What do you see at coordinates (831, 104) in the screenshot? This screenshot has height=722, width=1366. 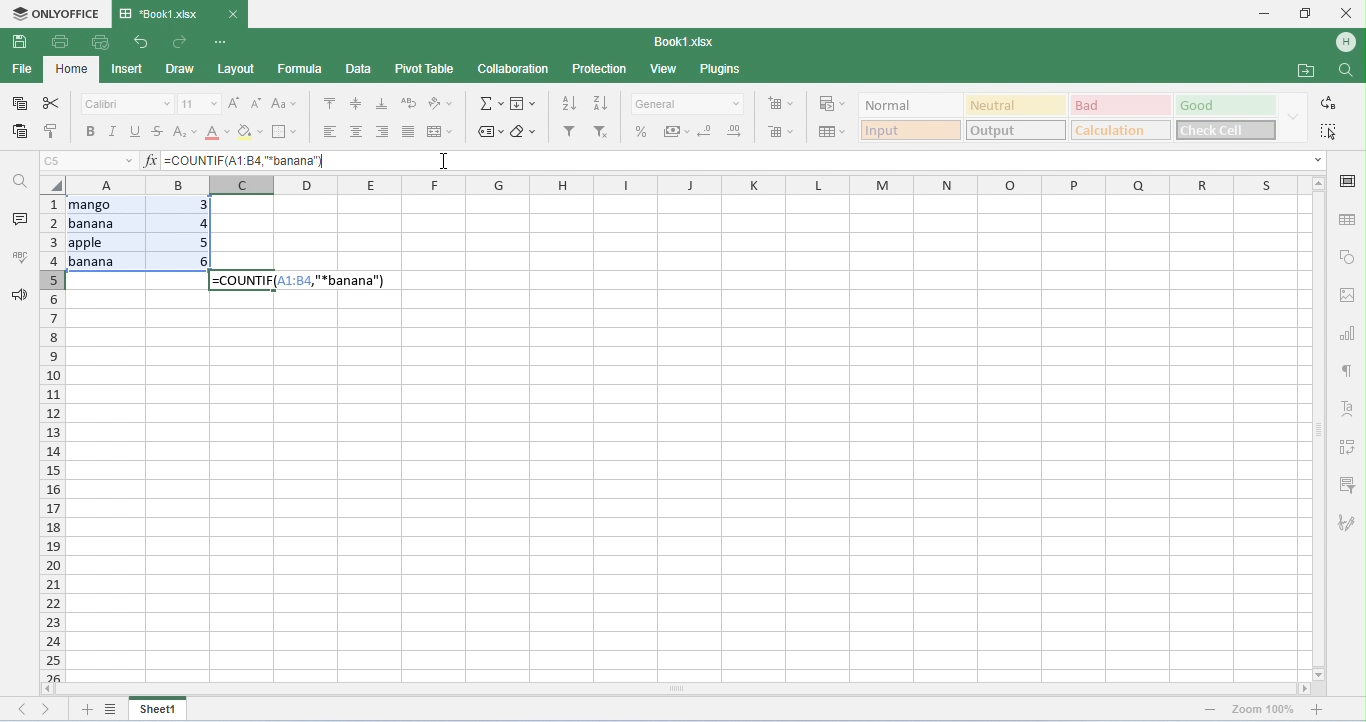 I see `conditional formatting` at bounding box center [831, 104].